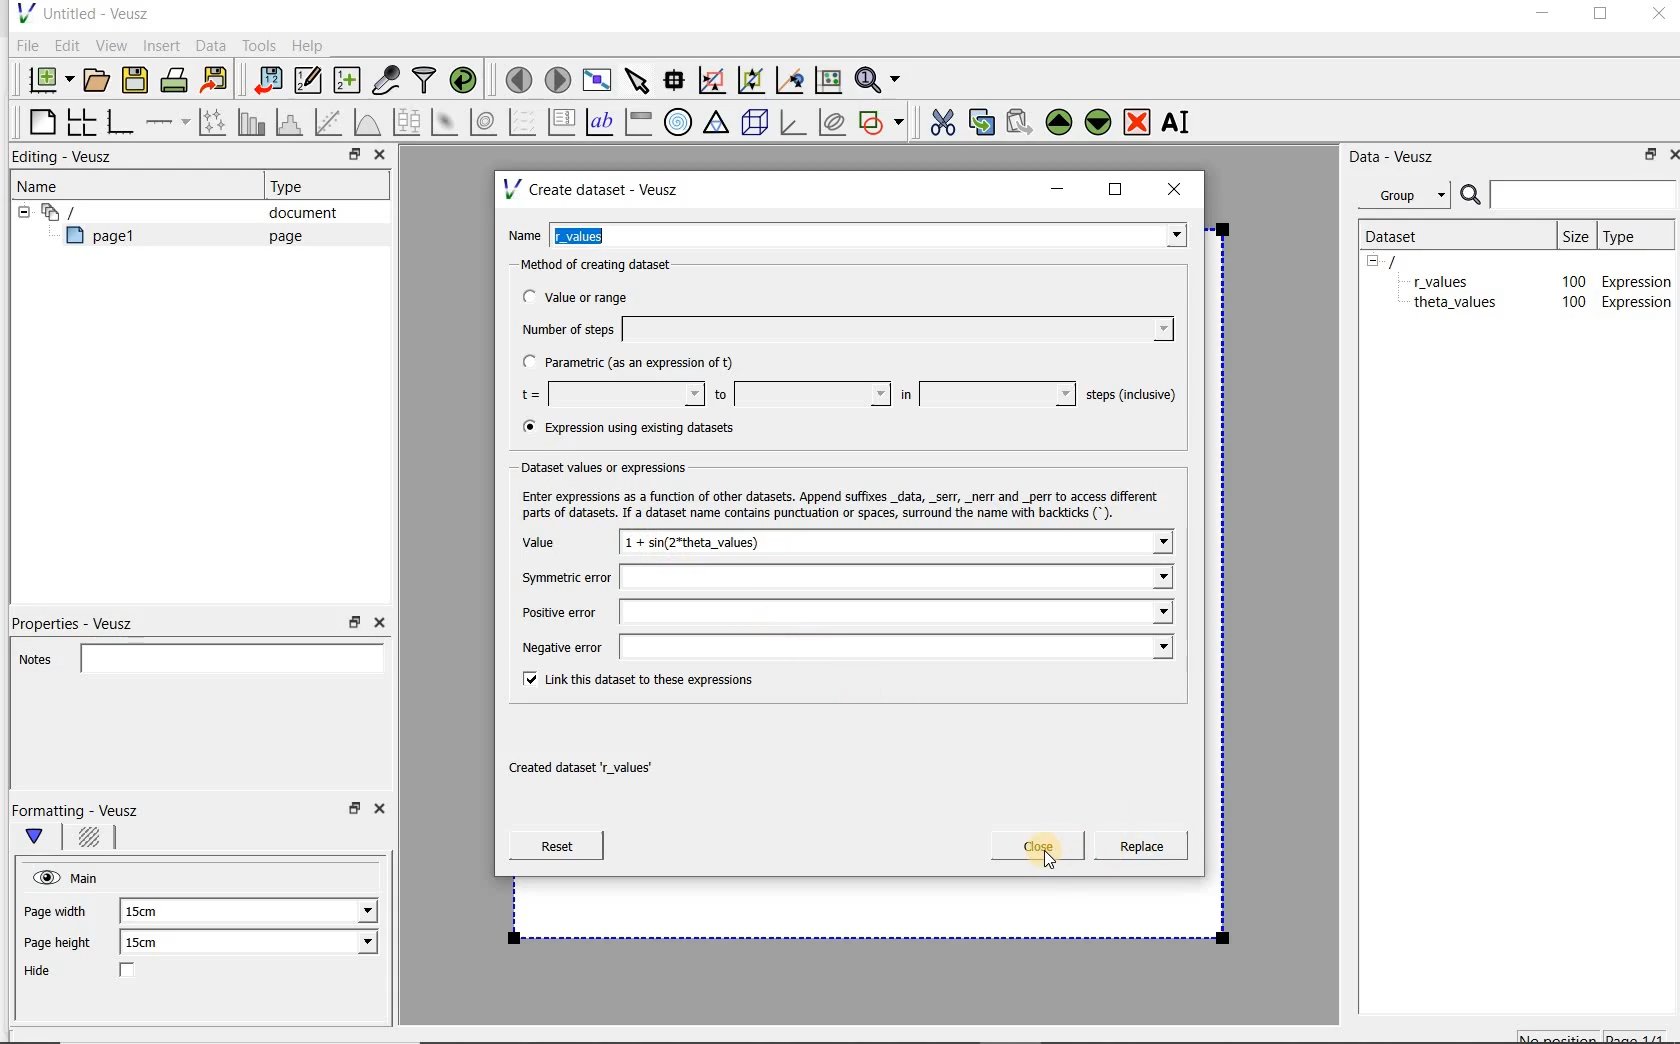 The image size is (1680, 1044). What do you see at coordinates (56, 908) in the screenshot?
I see `Page width` at bounding box center [56, 908].